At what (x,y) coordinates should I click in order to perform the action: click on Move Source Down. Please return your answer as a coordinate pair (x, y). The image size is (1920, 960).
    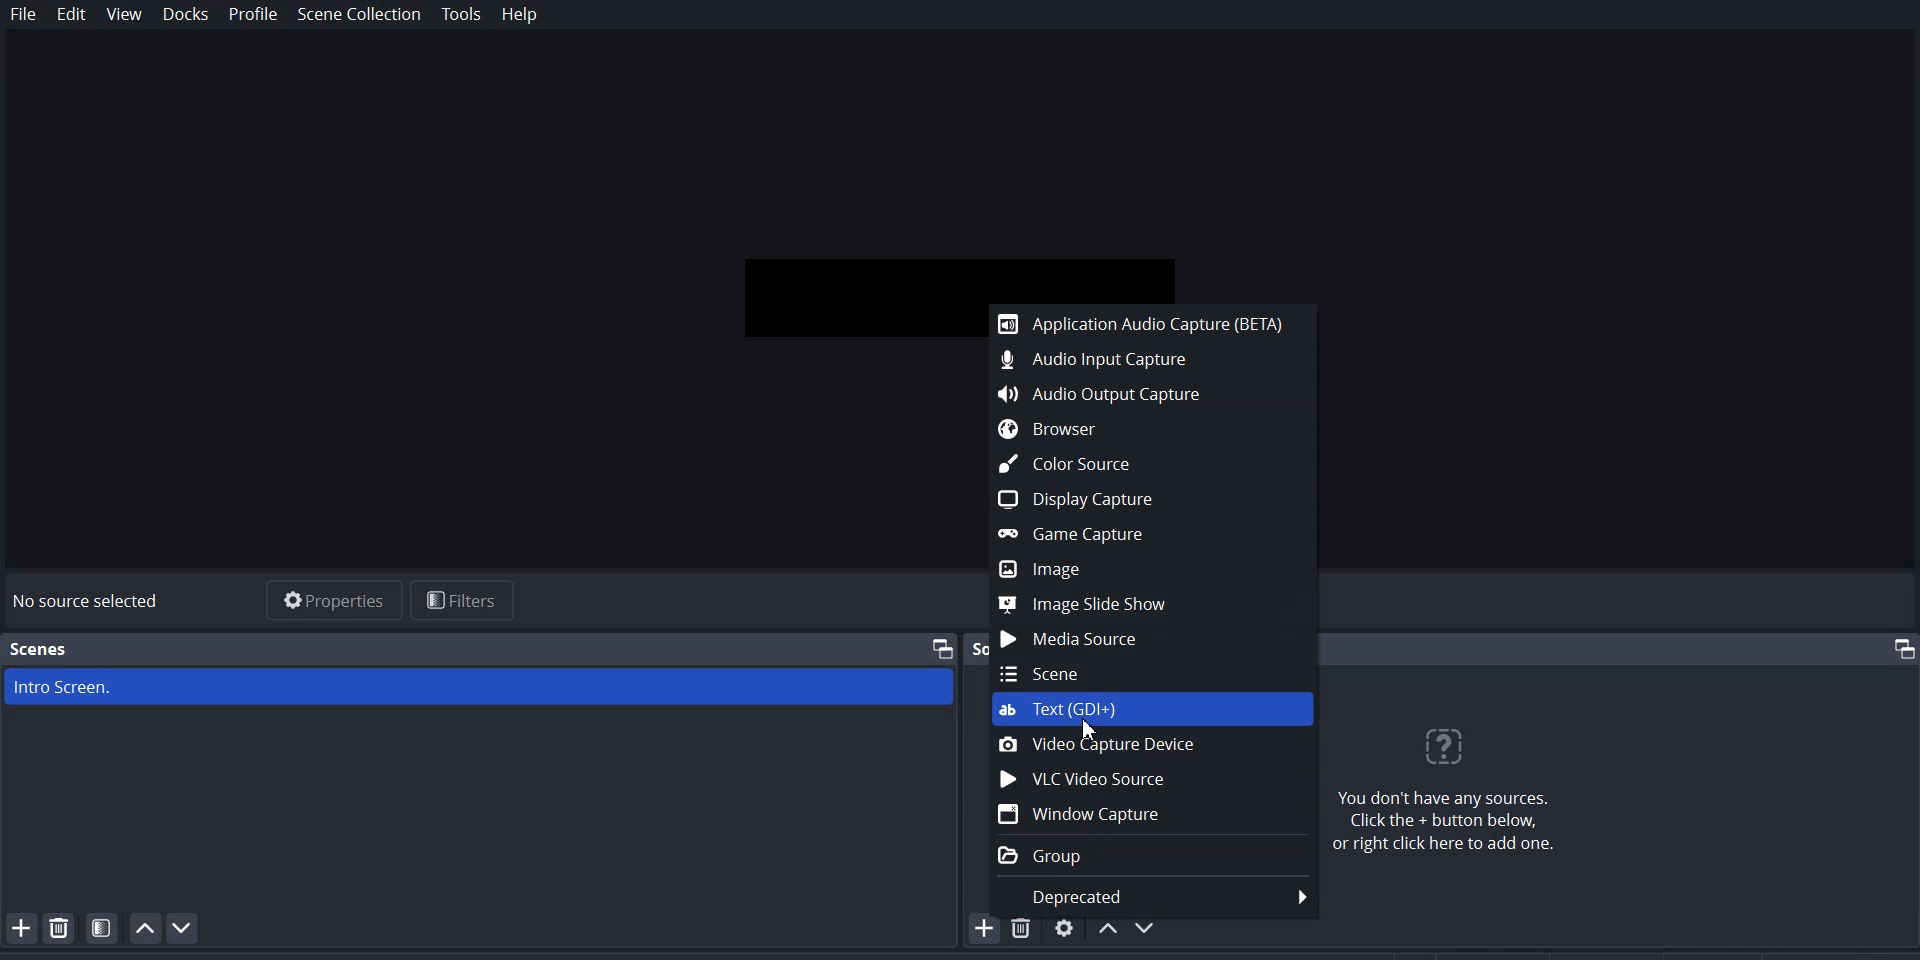
    Looking at the image, I should click on (1148, 926).